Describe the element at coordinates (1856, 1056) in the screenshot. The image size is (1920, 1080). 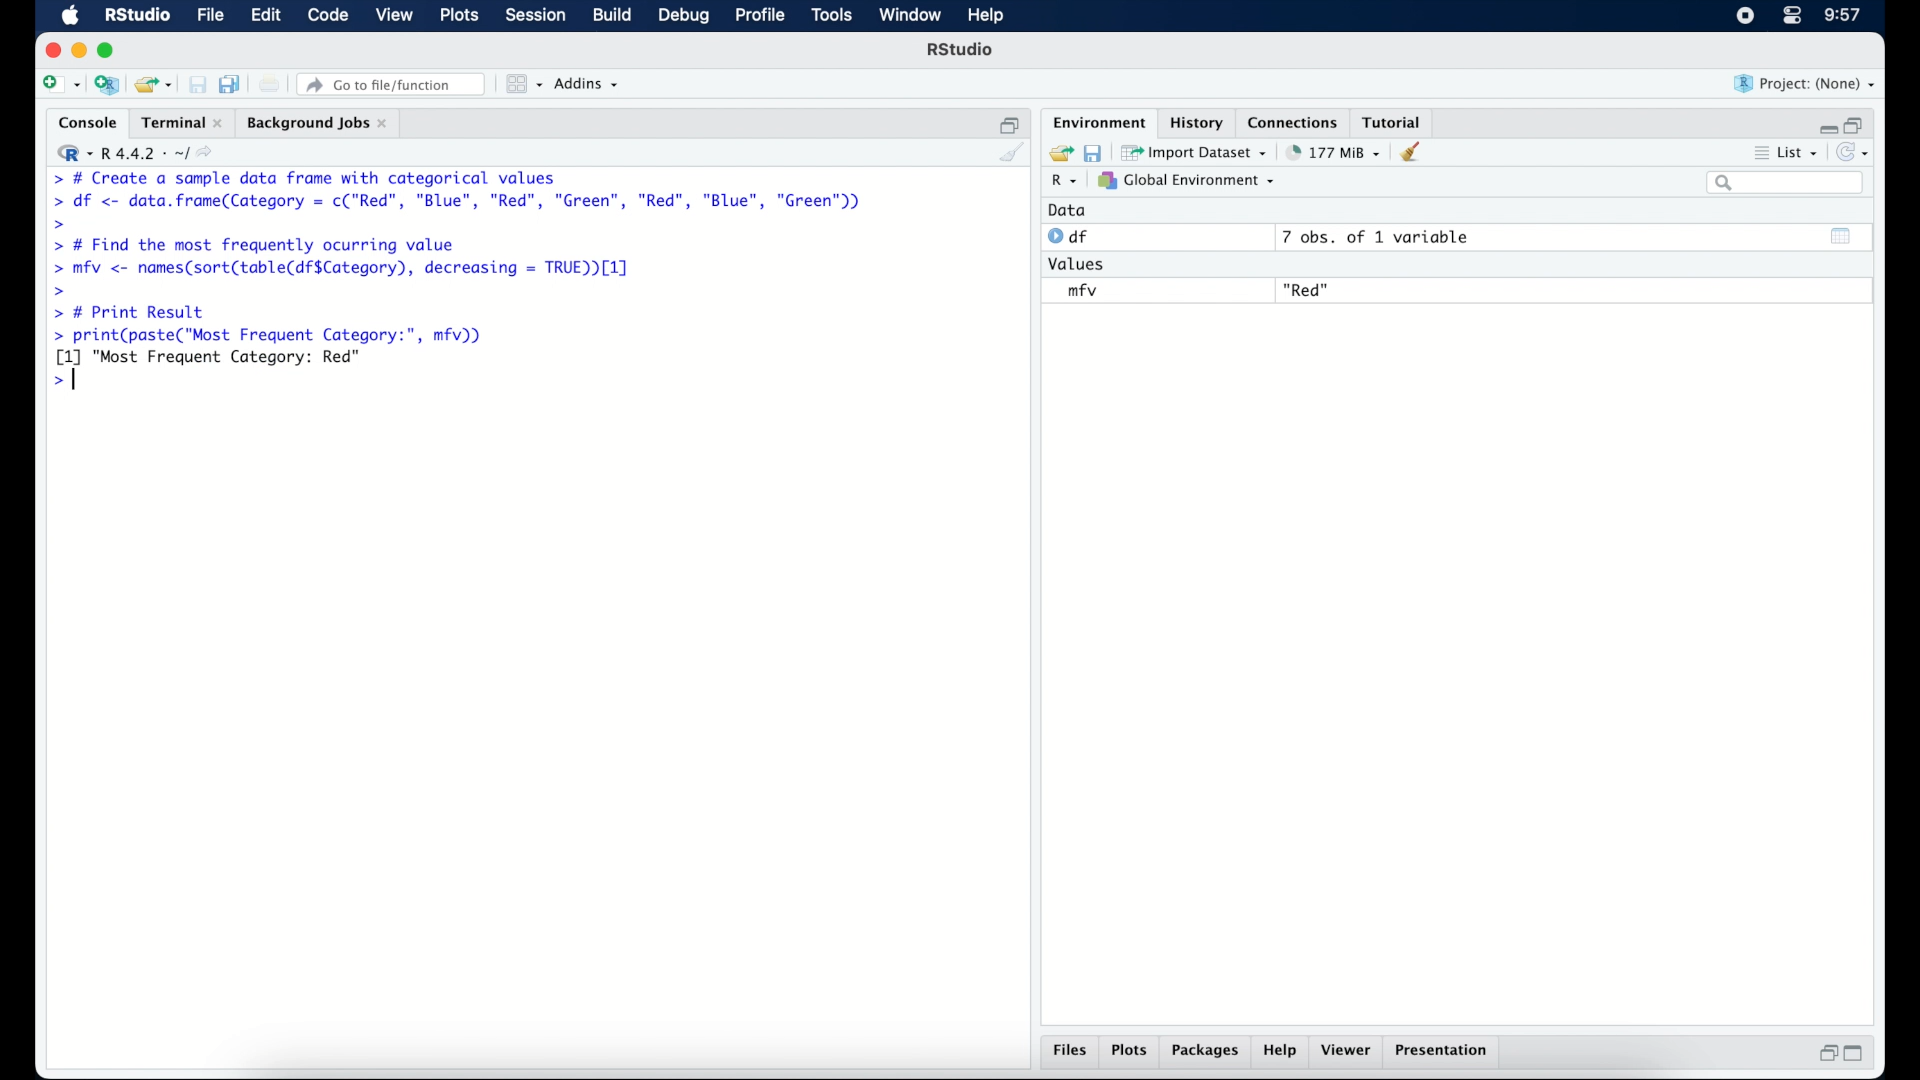
I see `maximize` at that location.